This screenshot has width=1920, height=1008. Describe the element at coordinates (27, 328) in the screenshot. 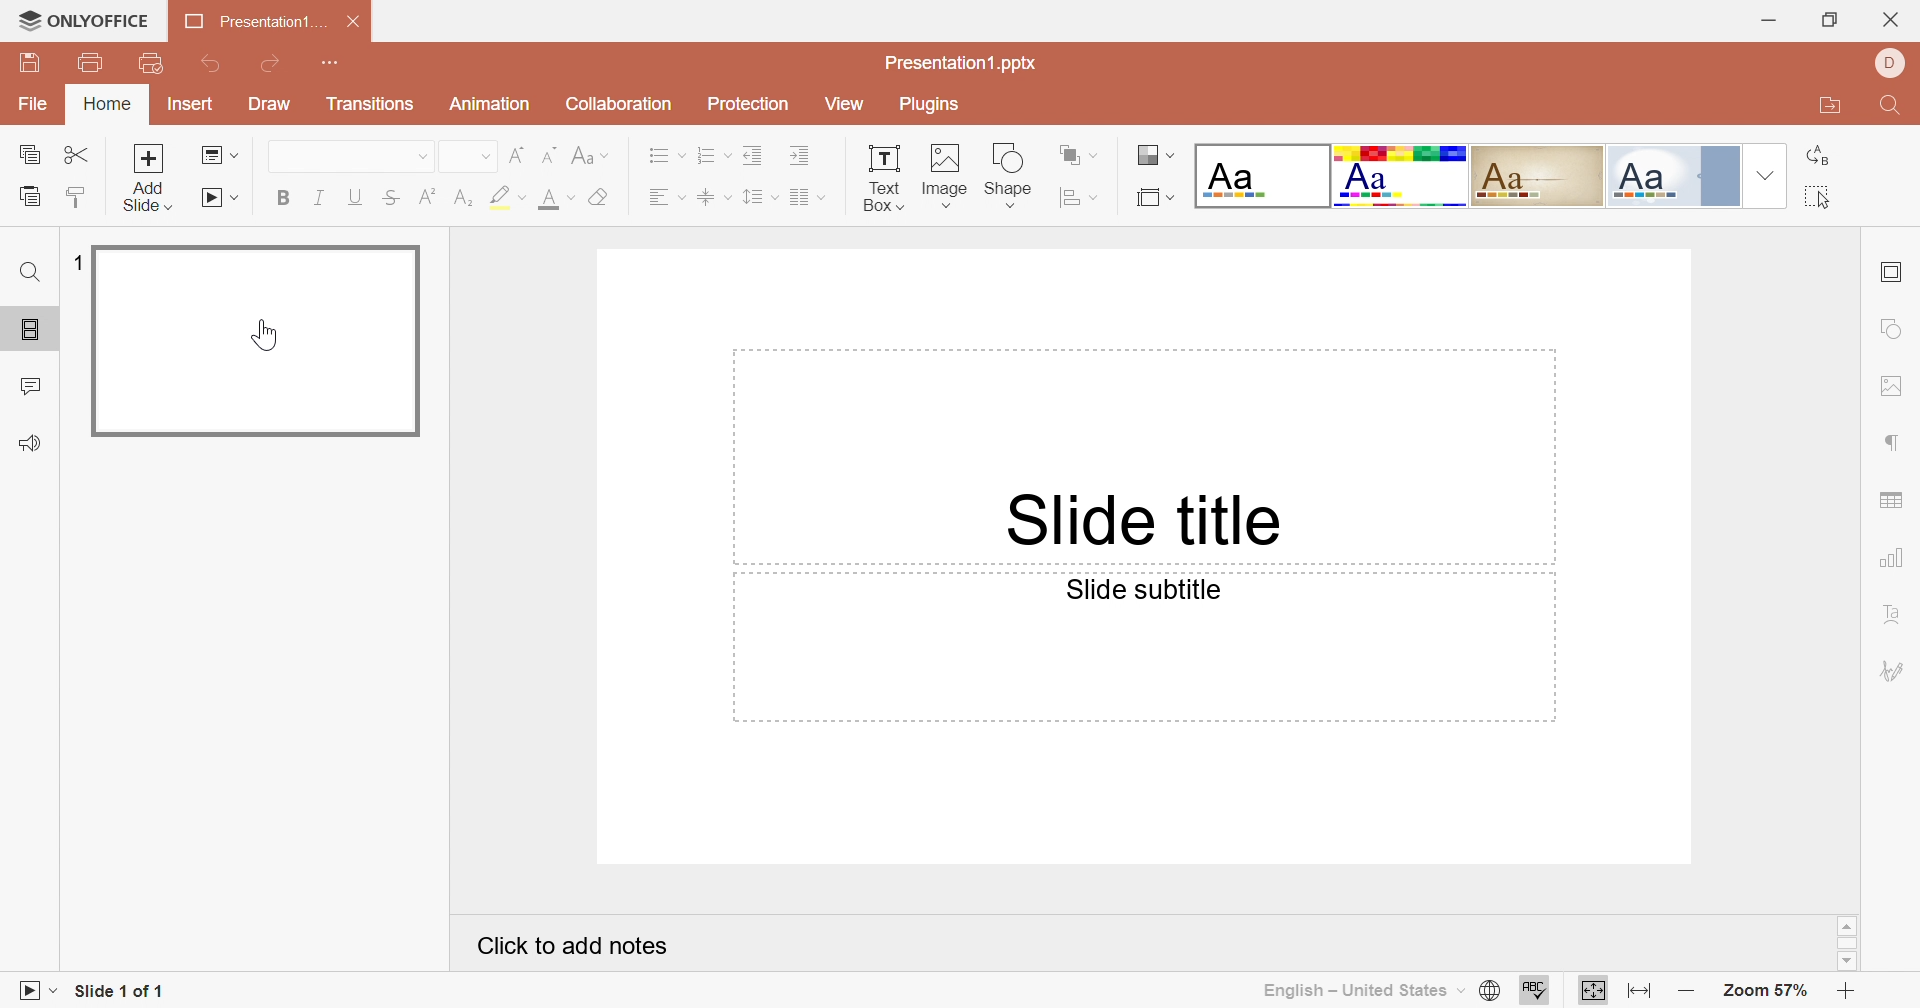

I see `Slides` at that location.